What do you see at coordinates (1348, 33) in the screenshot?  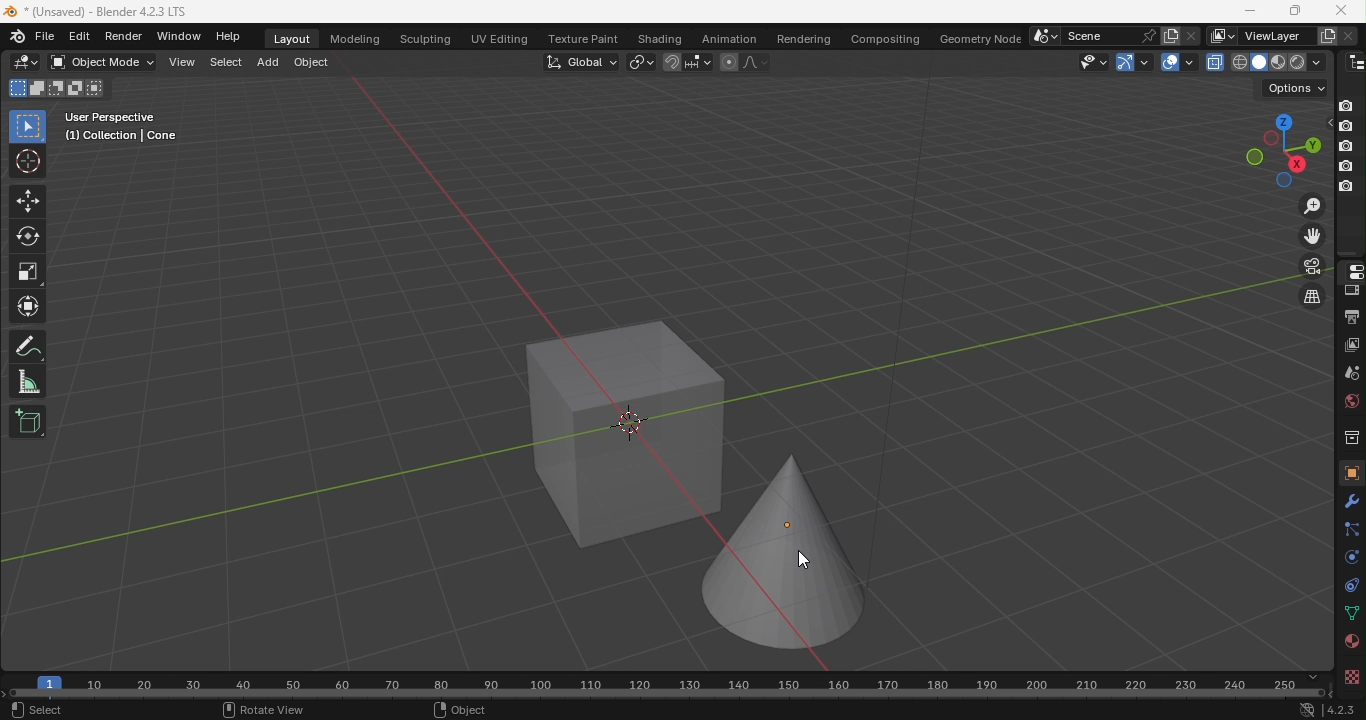 I see `Remove view layer` at bounding box center [1348, 33].